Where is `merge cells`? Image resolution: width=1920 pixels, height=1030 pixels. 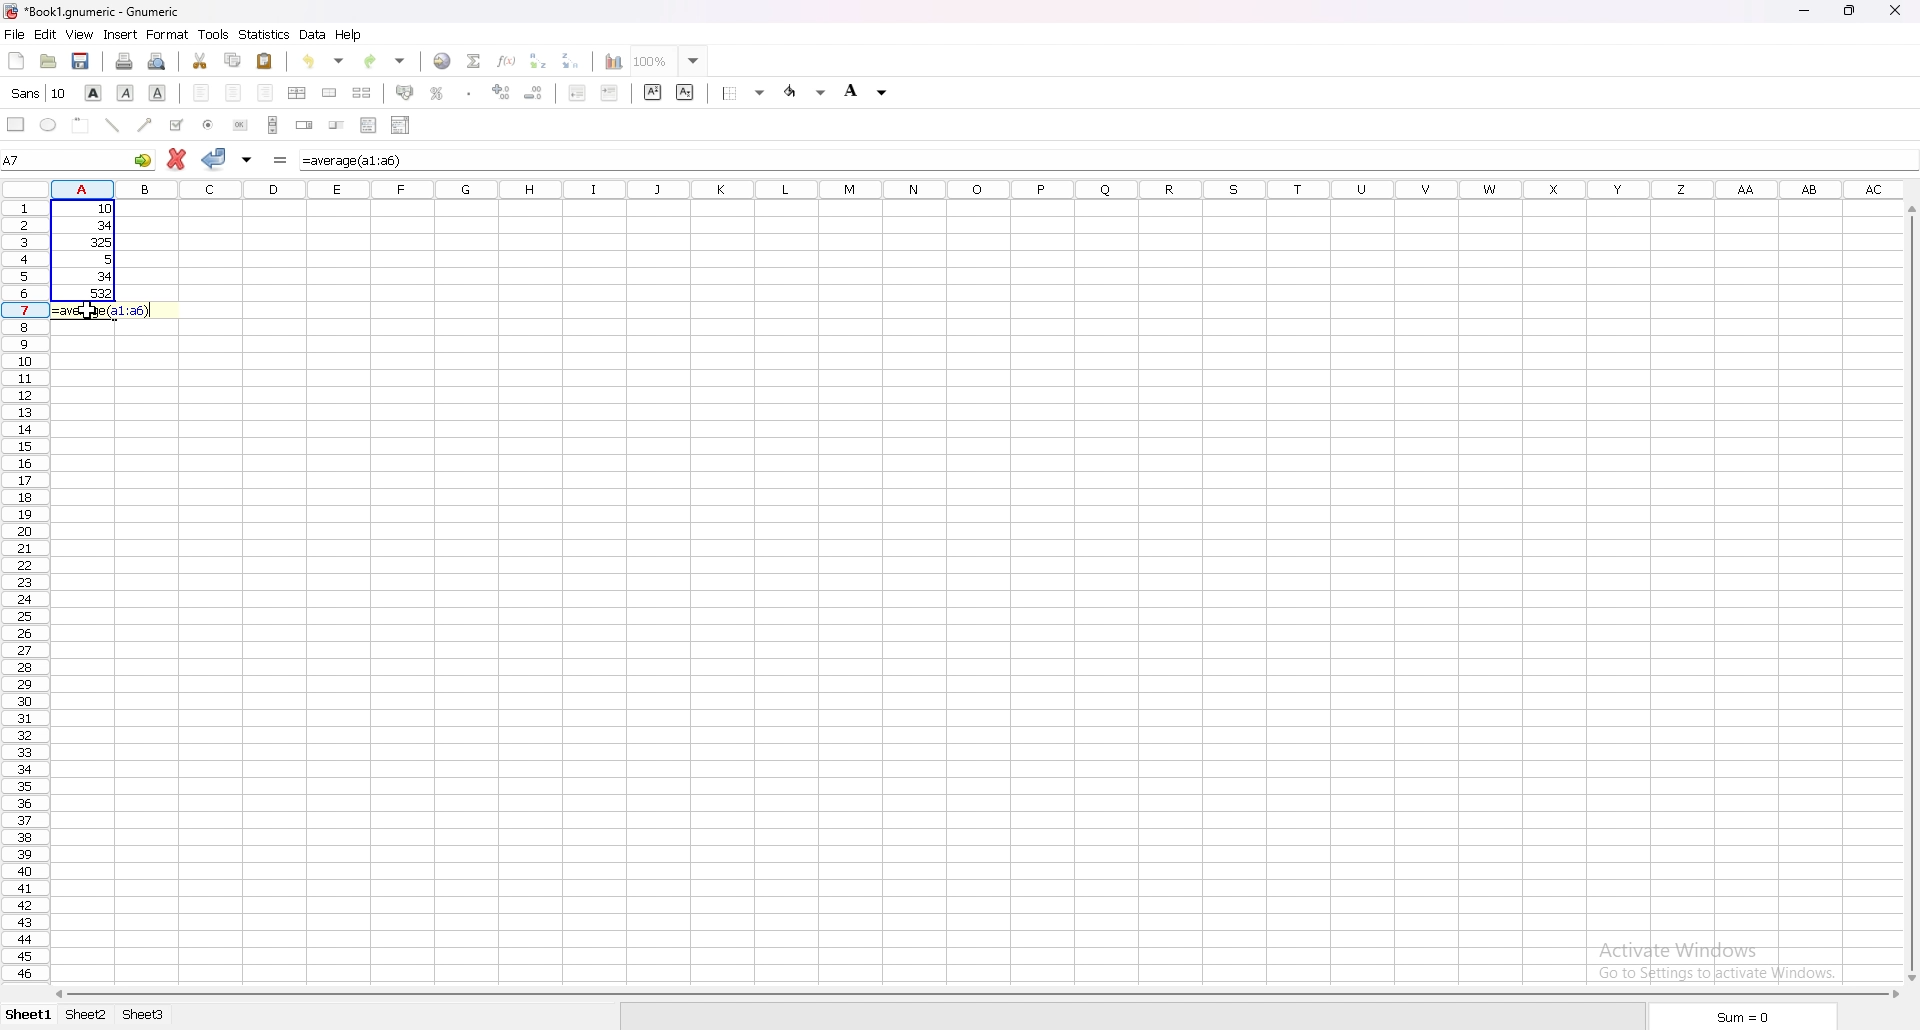 merge cells is located at coordinates (330, 94).